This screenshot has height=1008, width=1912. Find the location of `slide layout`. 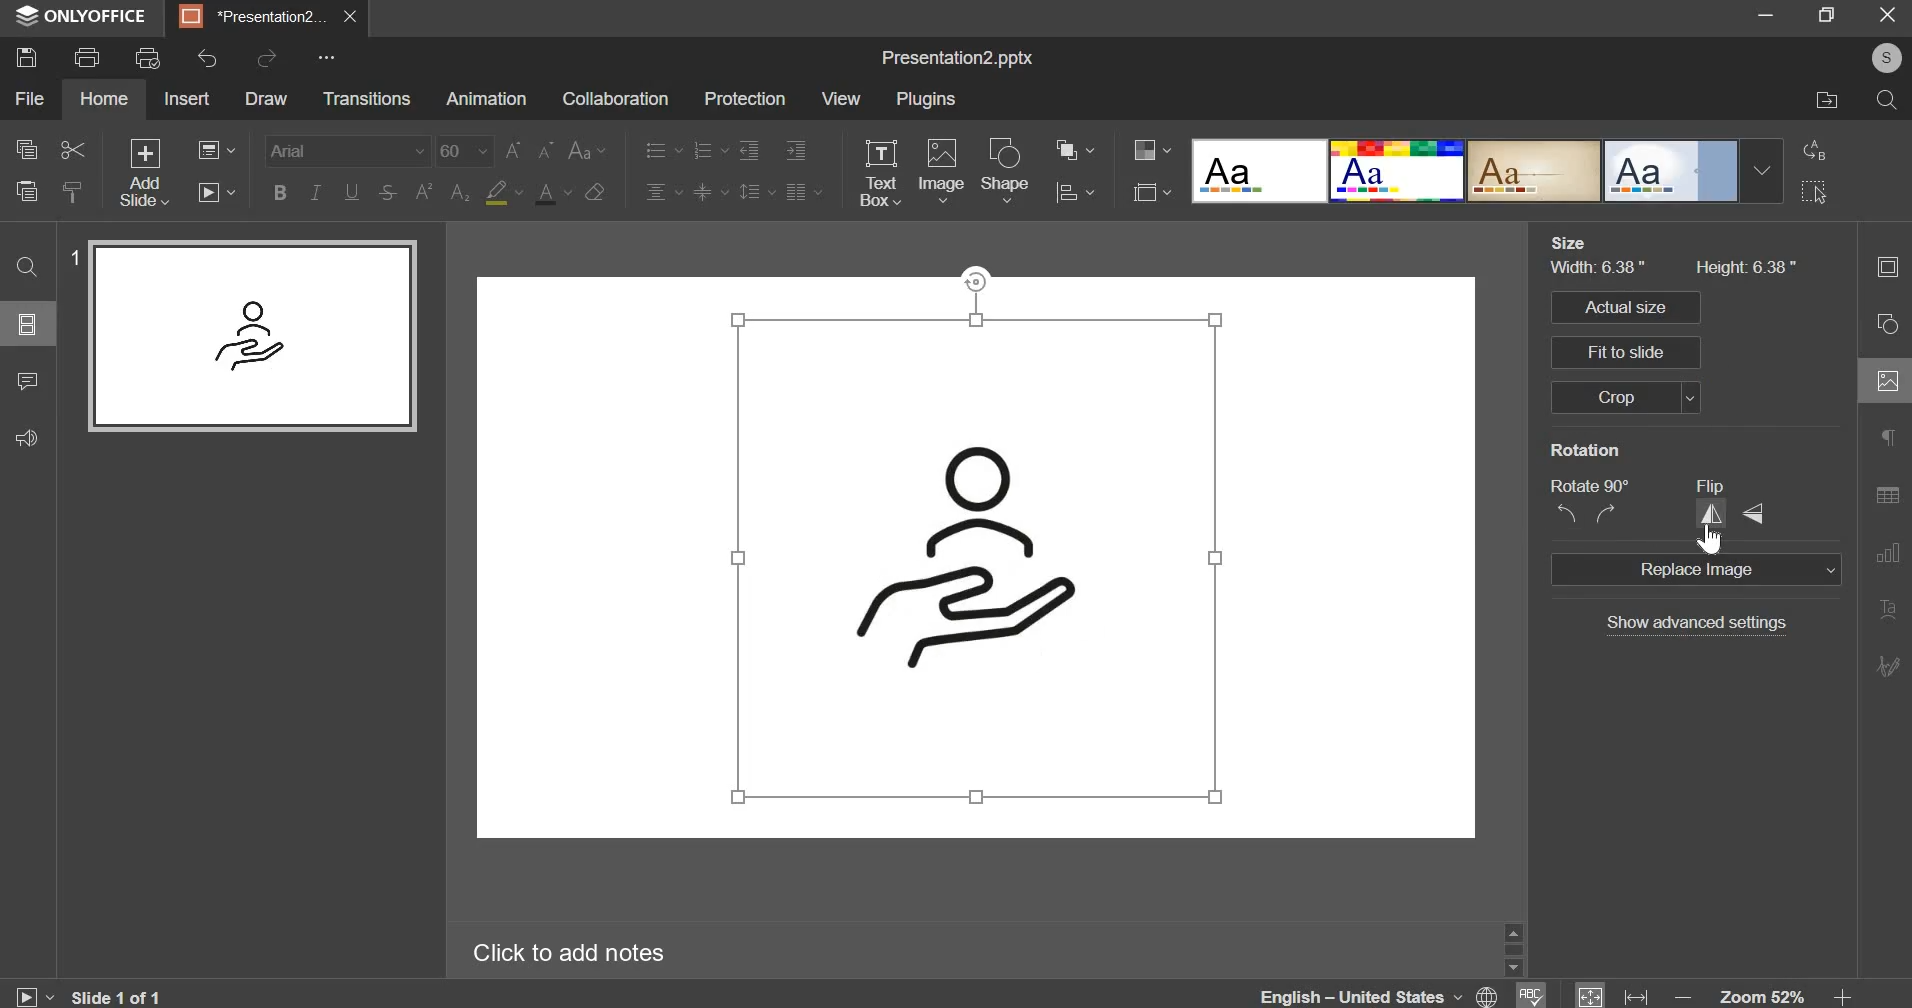

slide layout is located at coordinates (28, 323).